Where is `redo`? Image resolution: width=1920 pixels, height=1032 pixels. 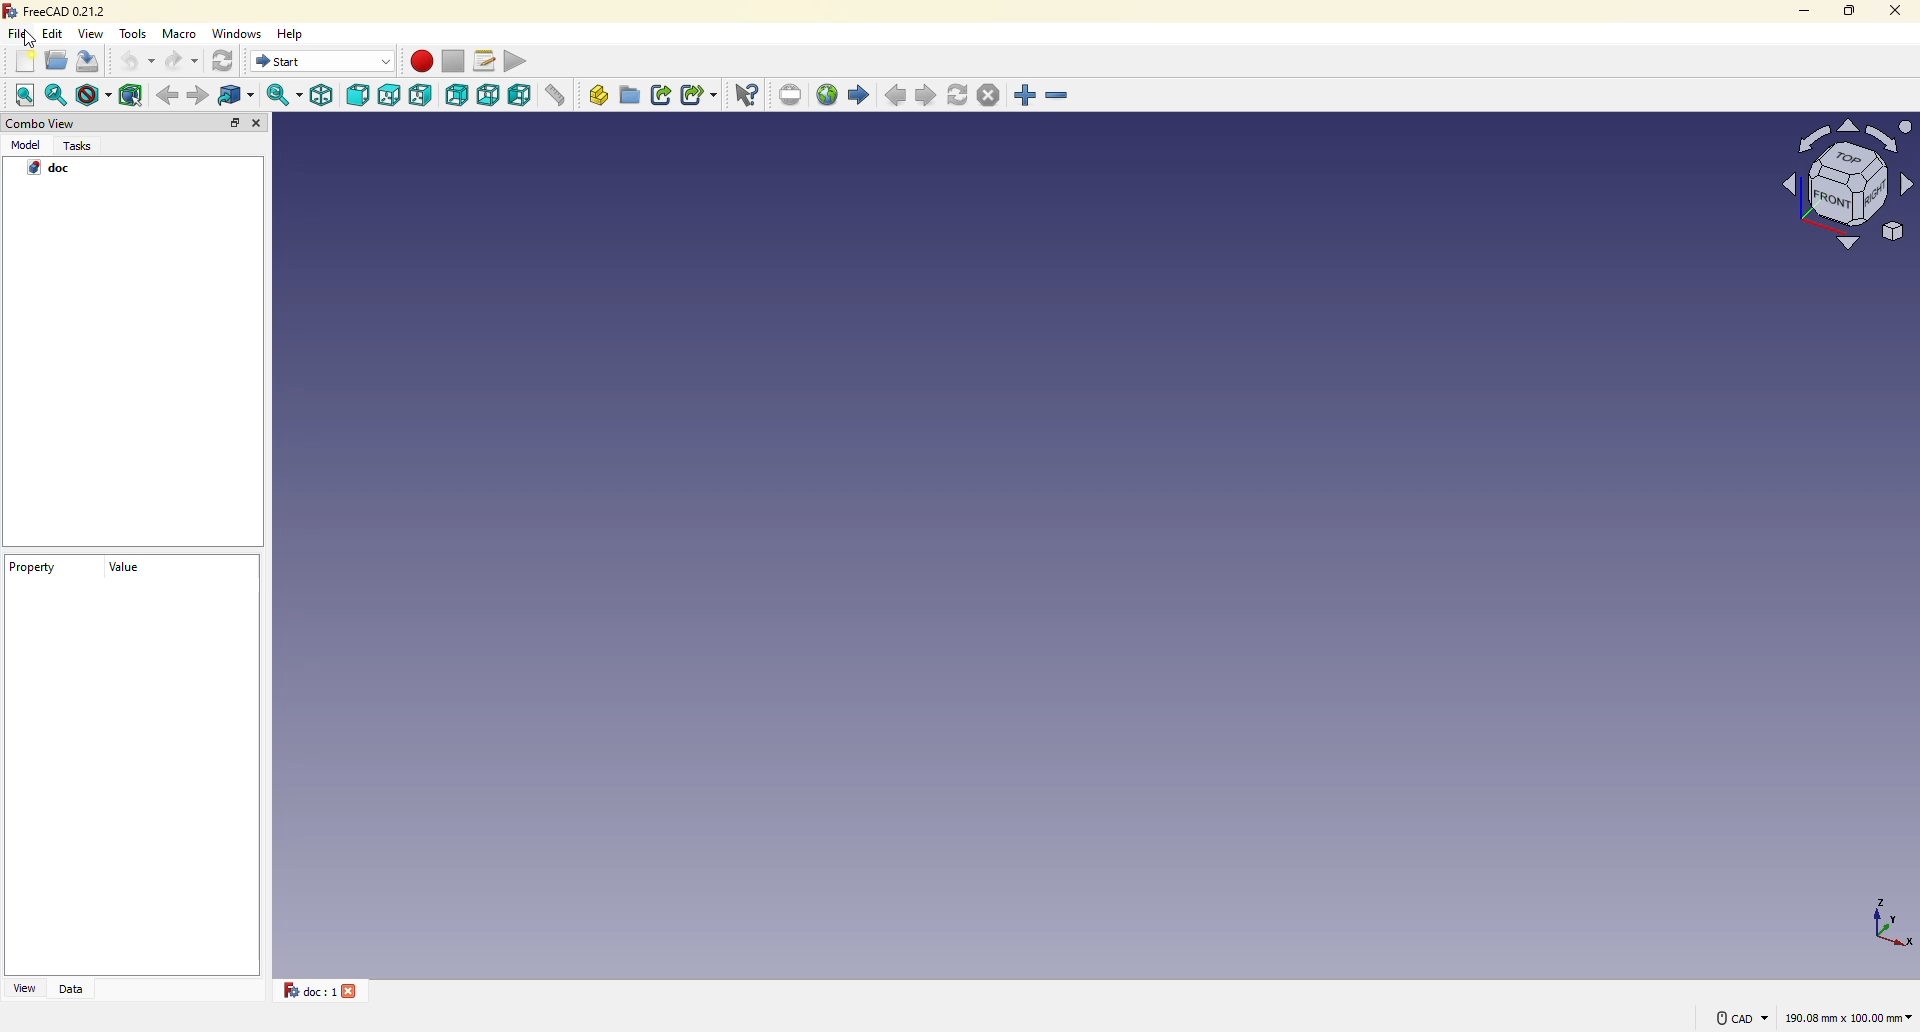
redo is located at coordinates (183, 63).